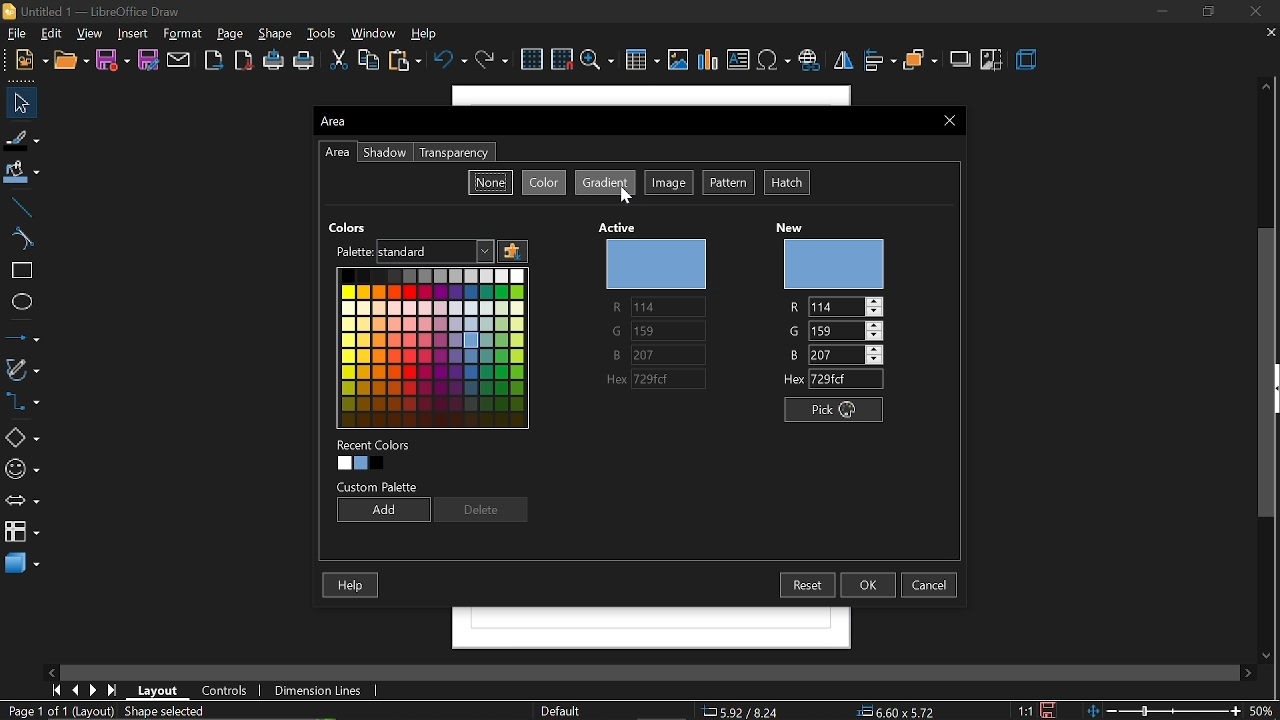  Describe the element at coordinates (411, 251) in the screenshot. I see `colors pallete` at that location.